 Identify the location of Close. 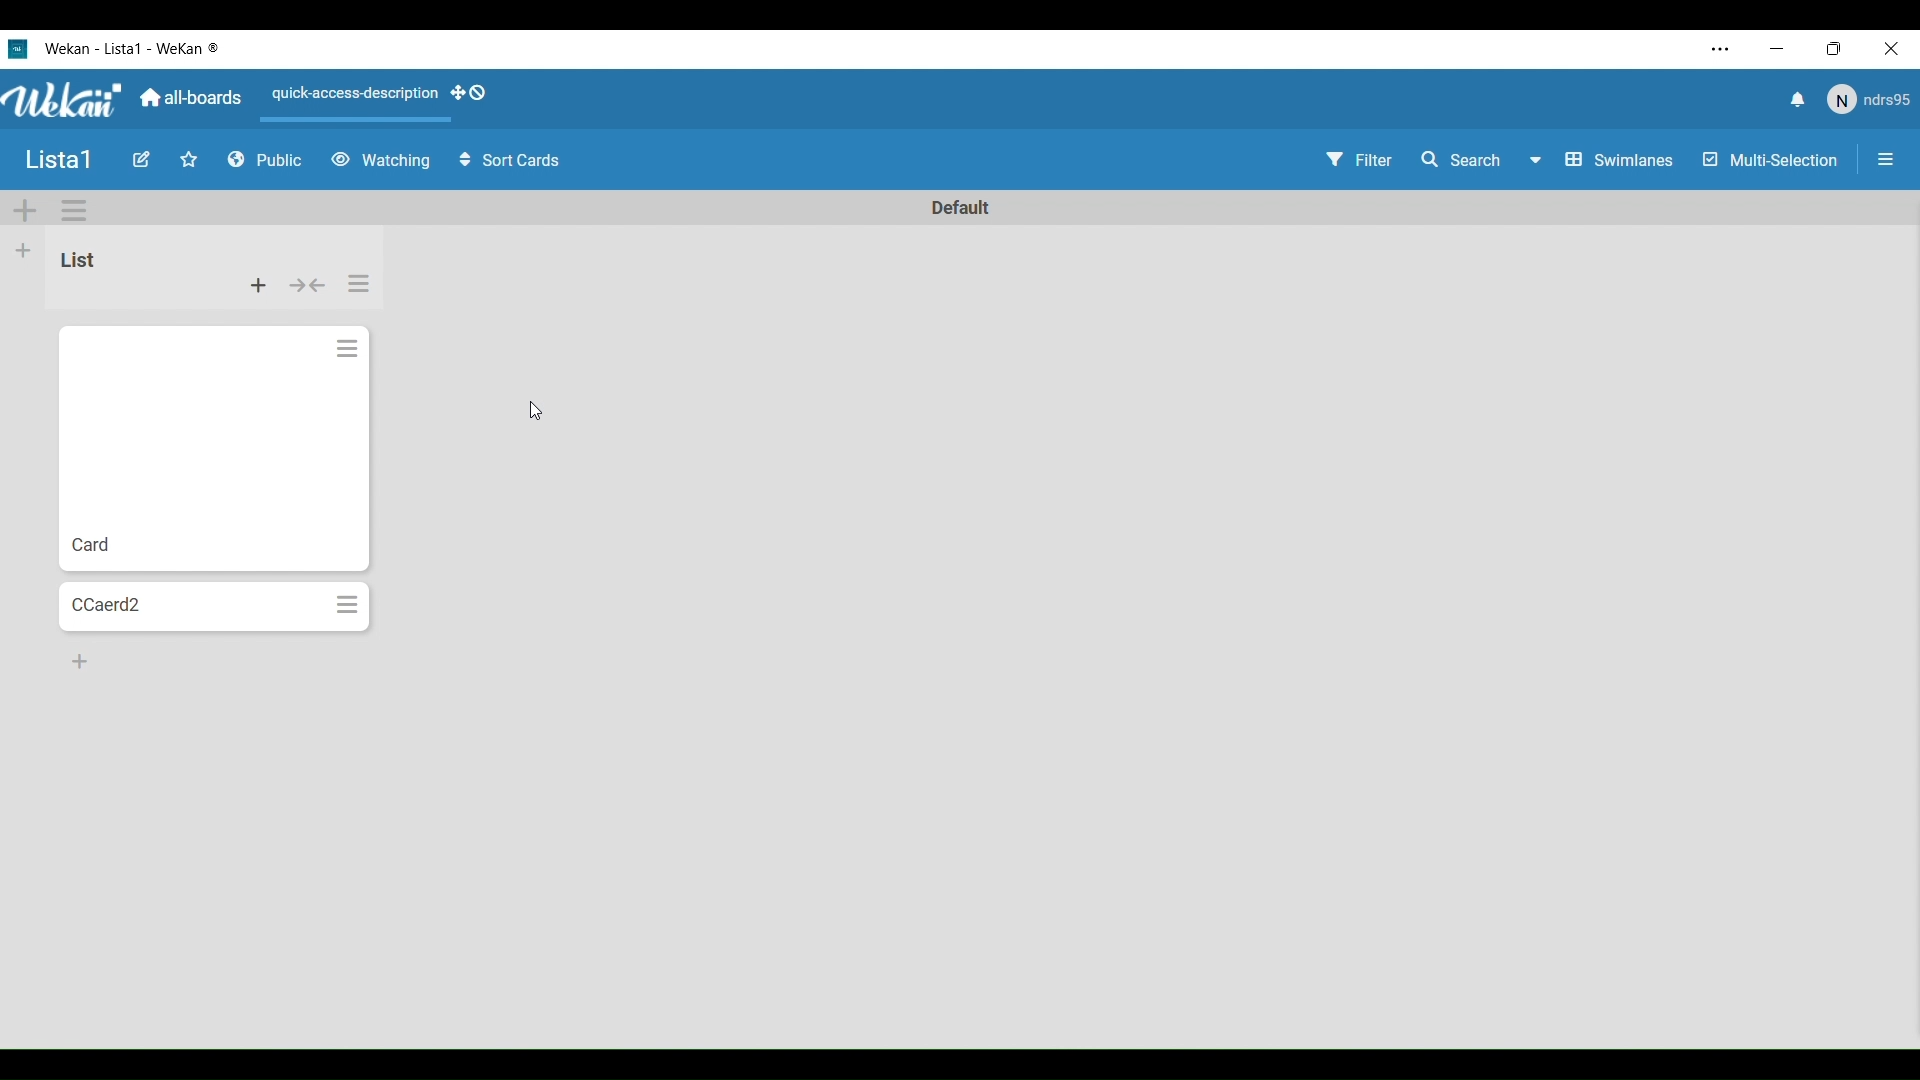
(1896, 50).